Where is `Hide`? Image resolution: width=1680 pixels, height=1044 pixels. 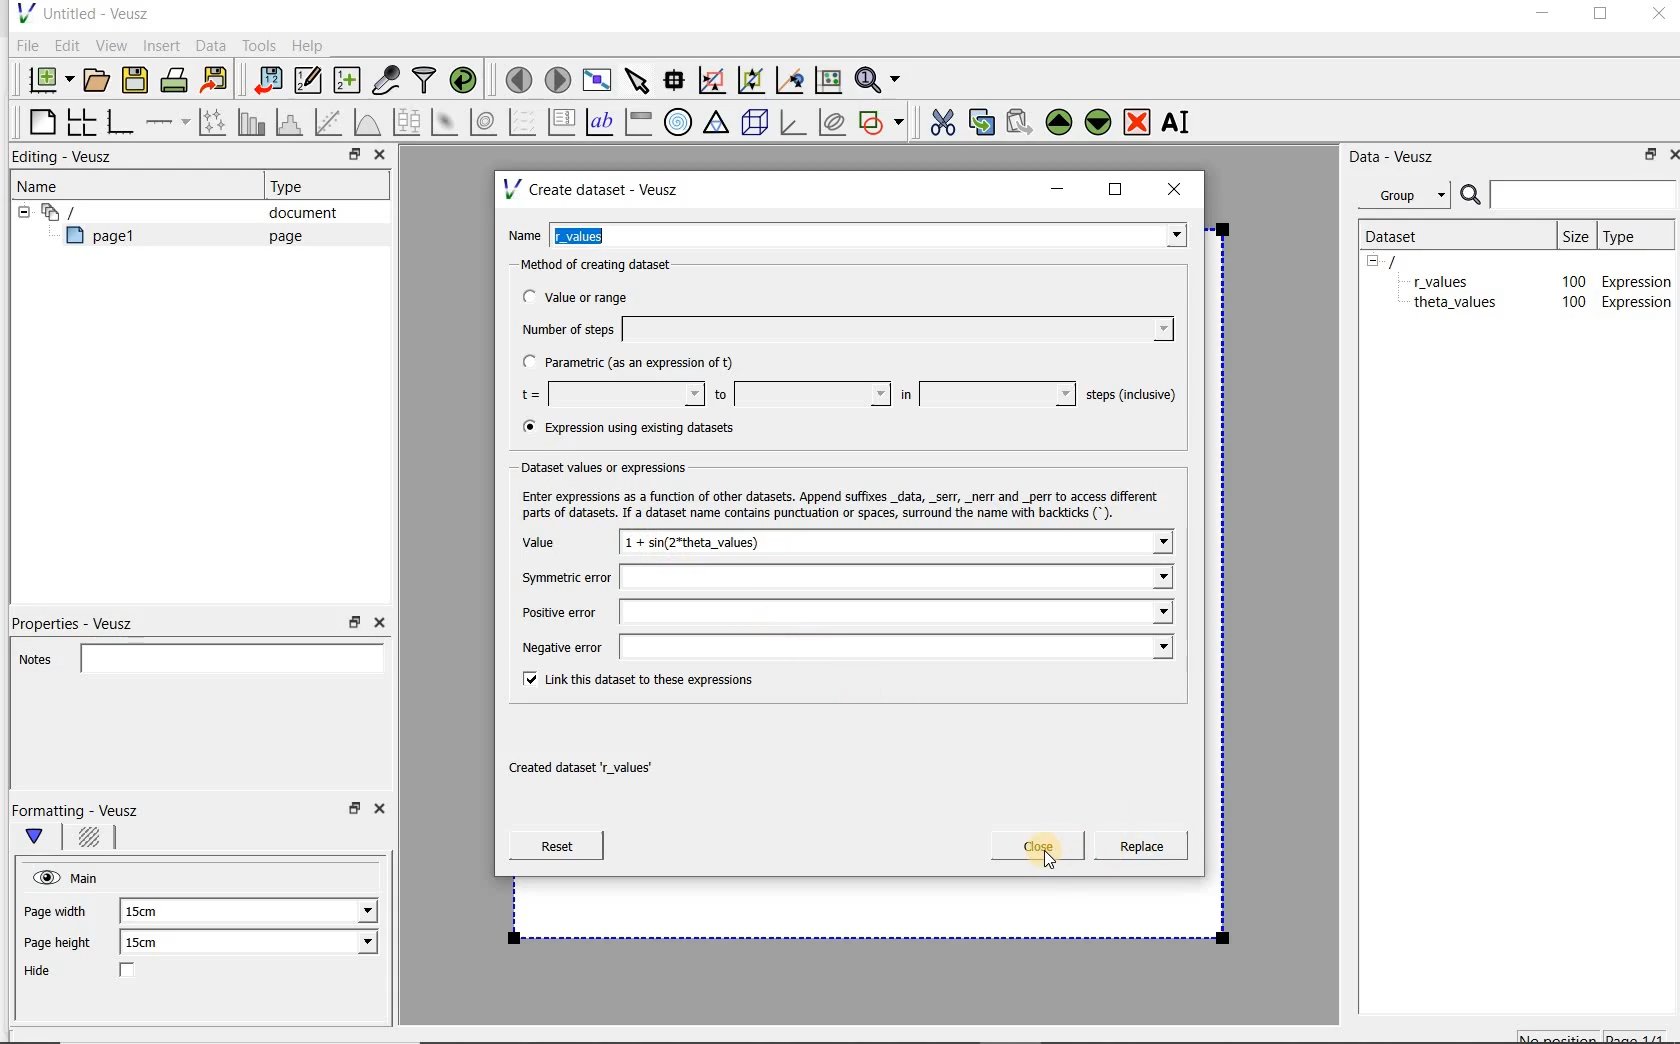 Hide is located at coordinates (99, 972).